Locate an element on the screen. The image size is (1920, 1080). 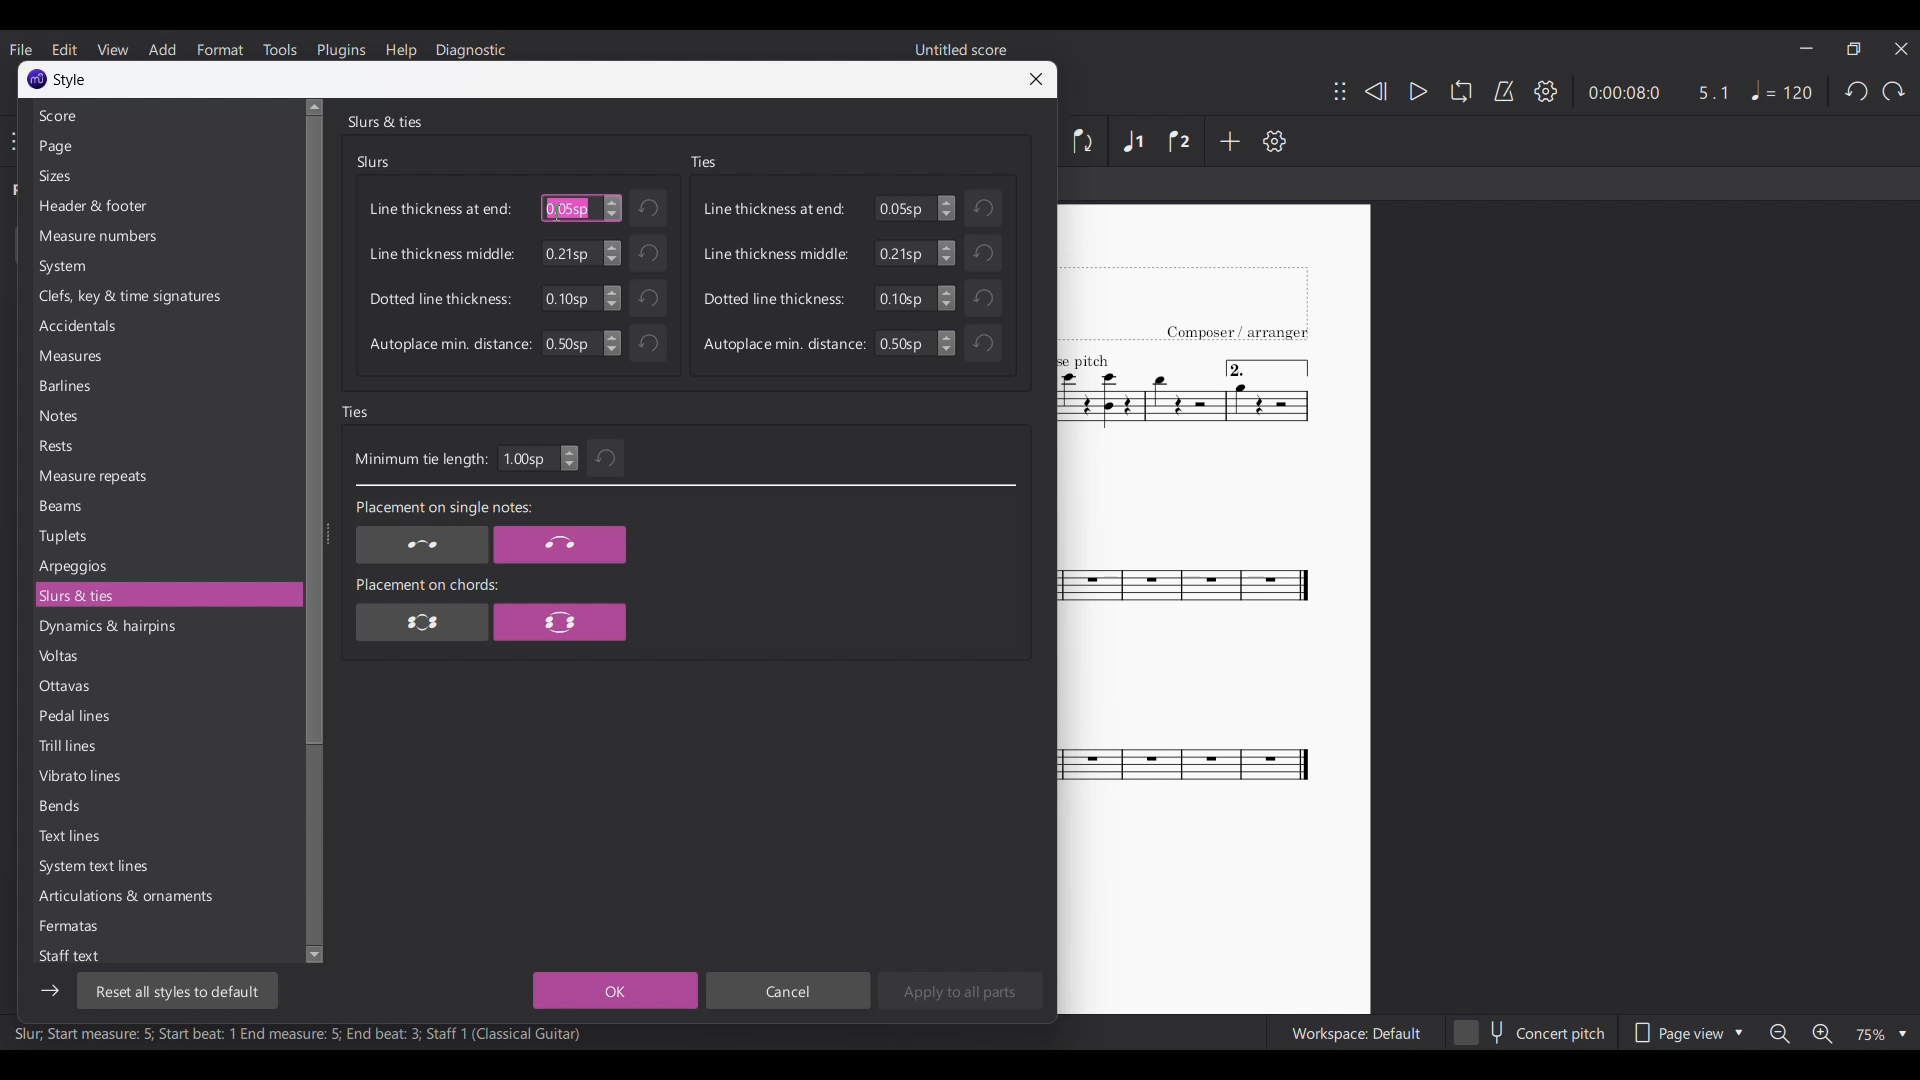
Line thickness at end is located at coordinates (775, 208).